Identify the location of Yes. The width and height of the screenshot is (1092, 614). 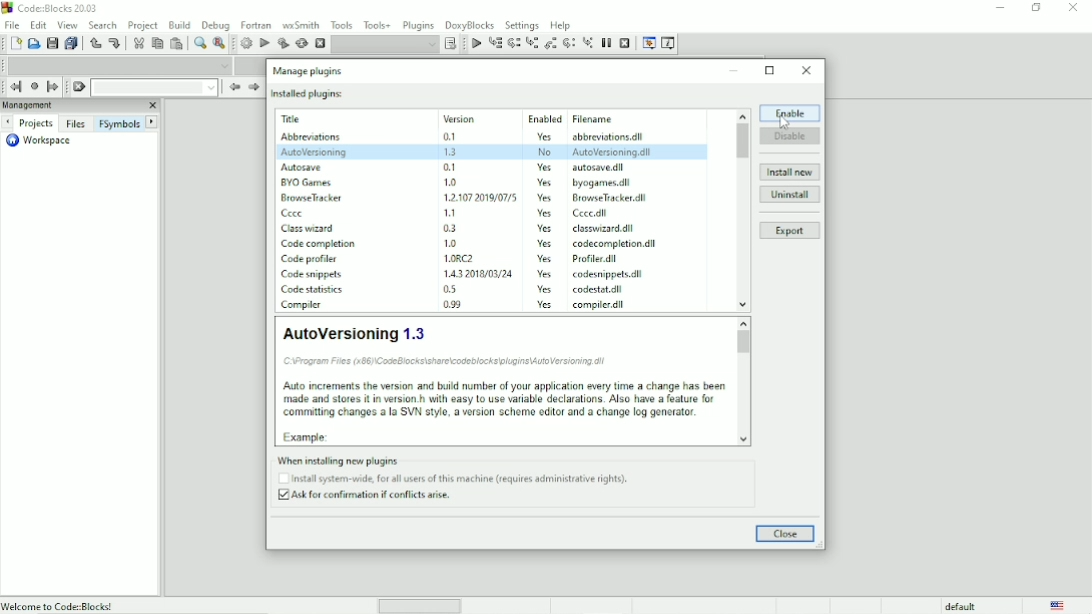
(547, 243).